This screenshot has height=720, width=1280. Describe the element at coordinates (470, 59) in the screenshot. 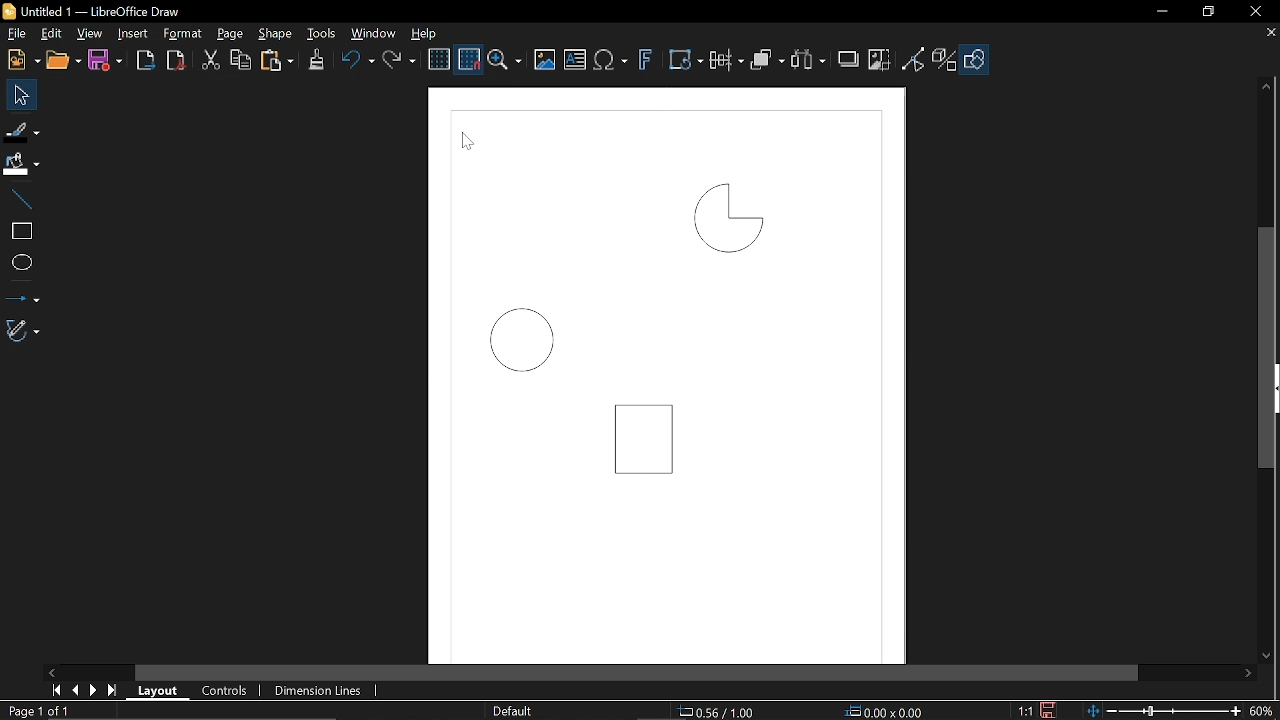

I see `Snap to grid` at that location.